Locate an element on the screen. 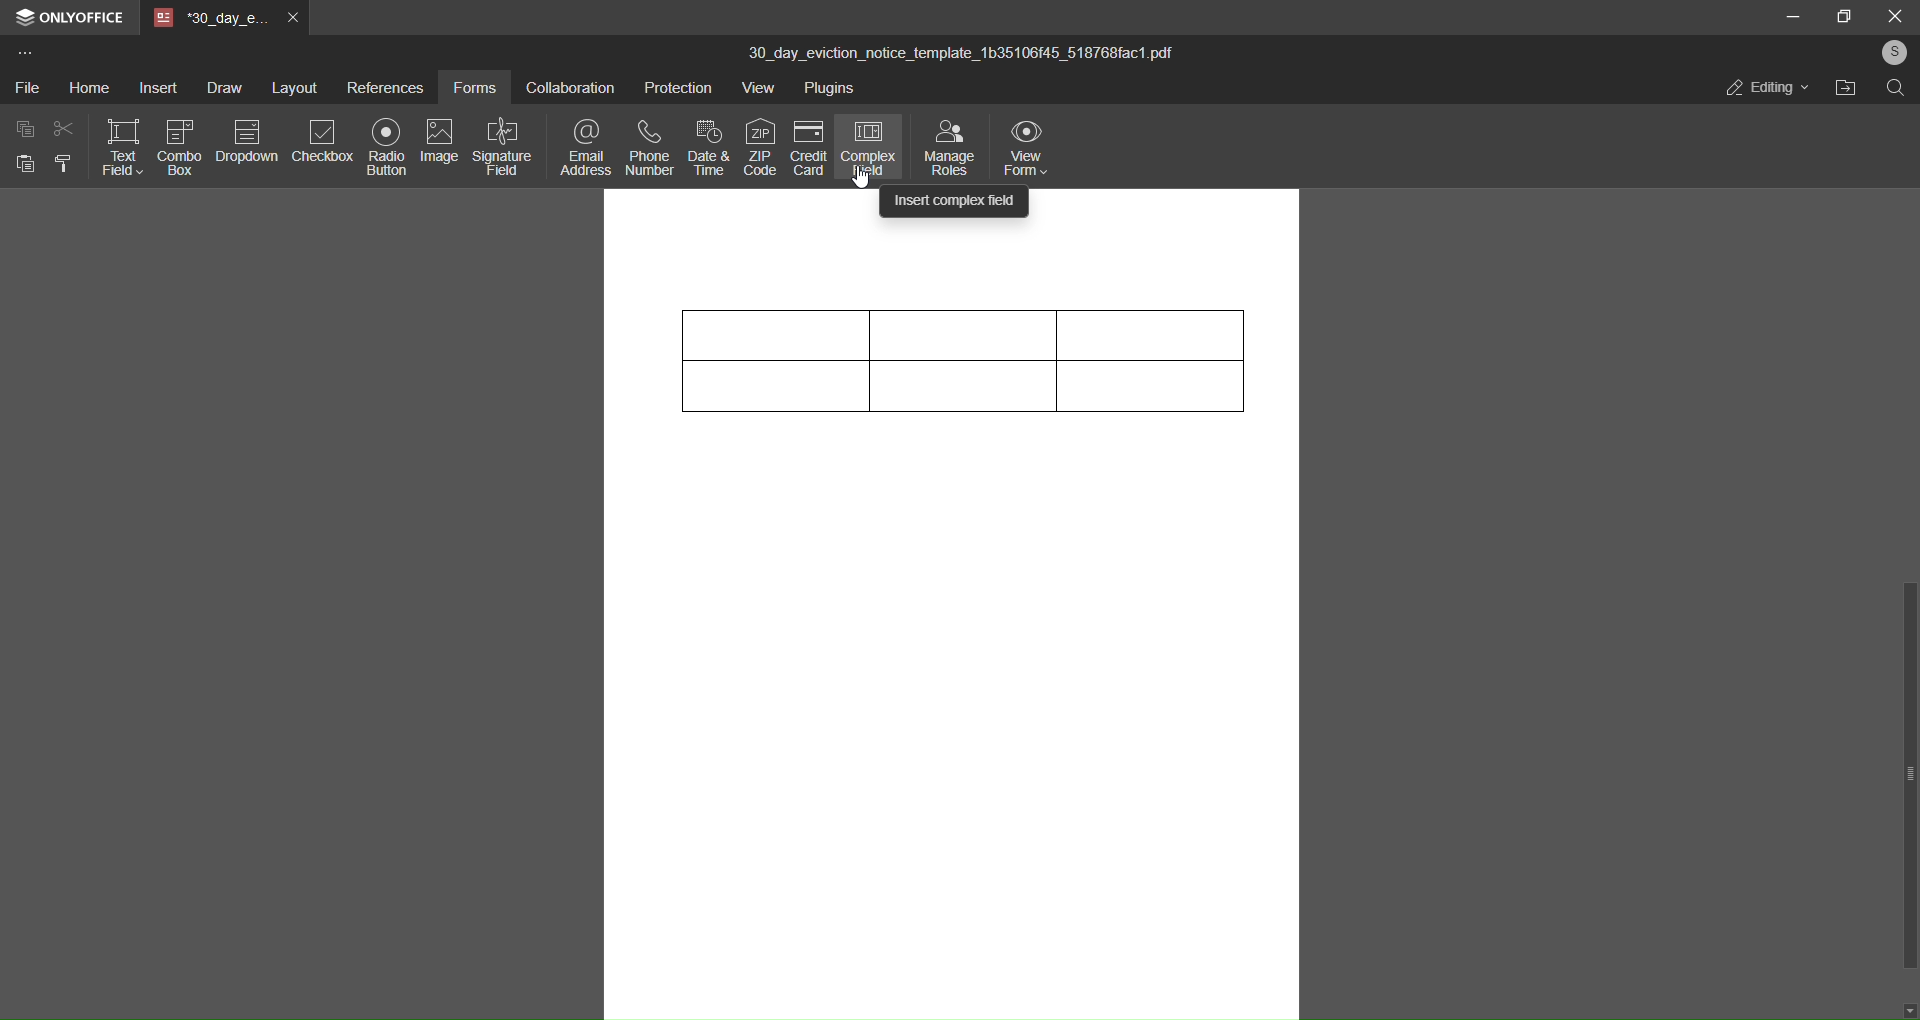 Image resolution: width=1920 pixels, height=1020 pixels. draw is located at coordinates (221, 87).